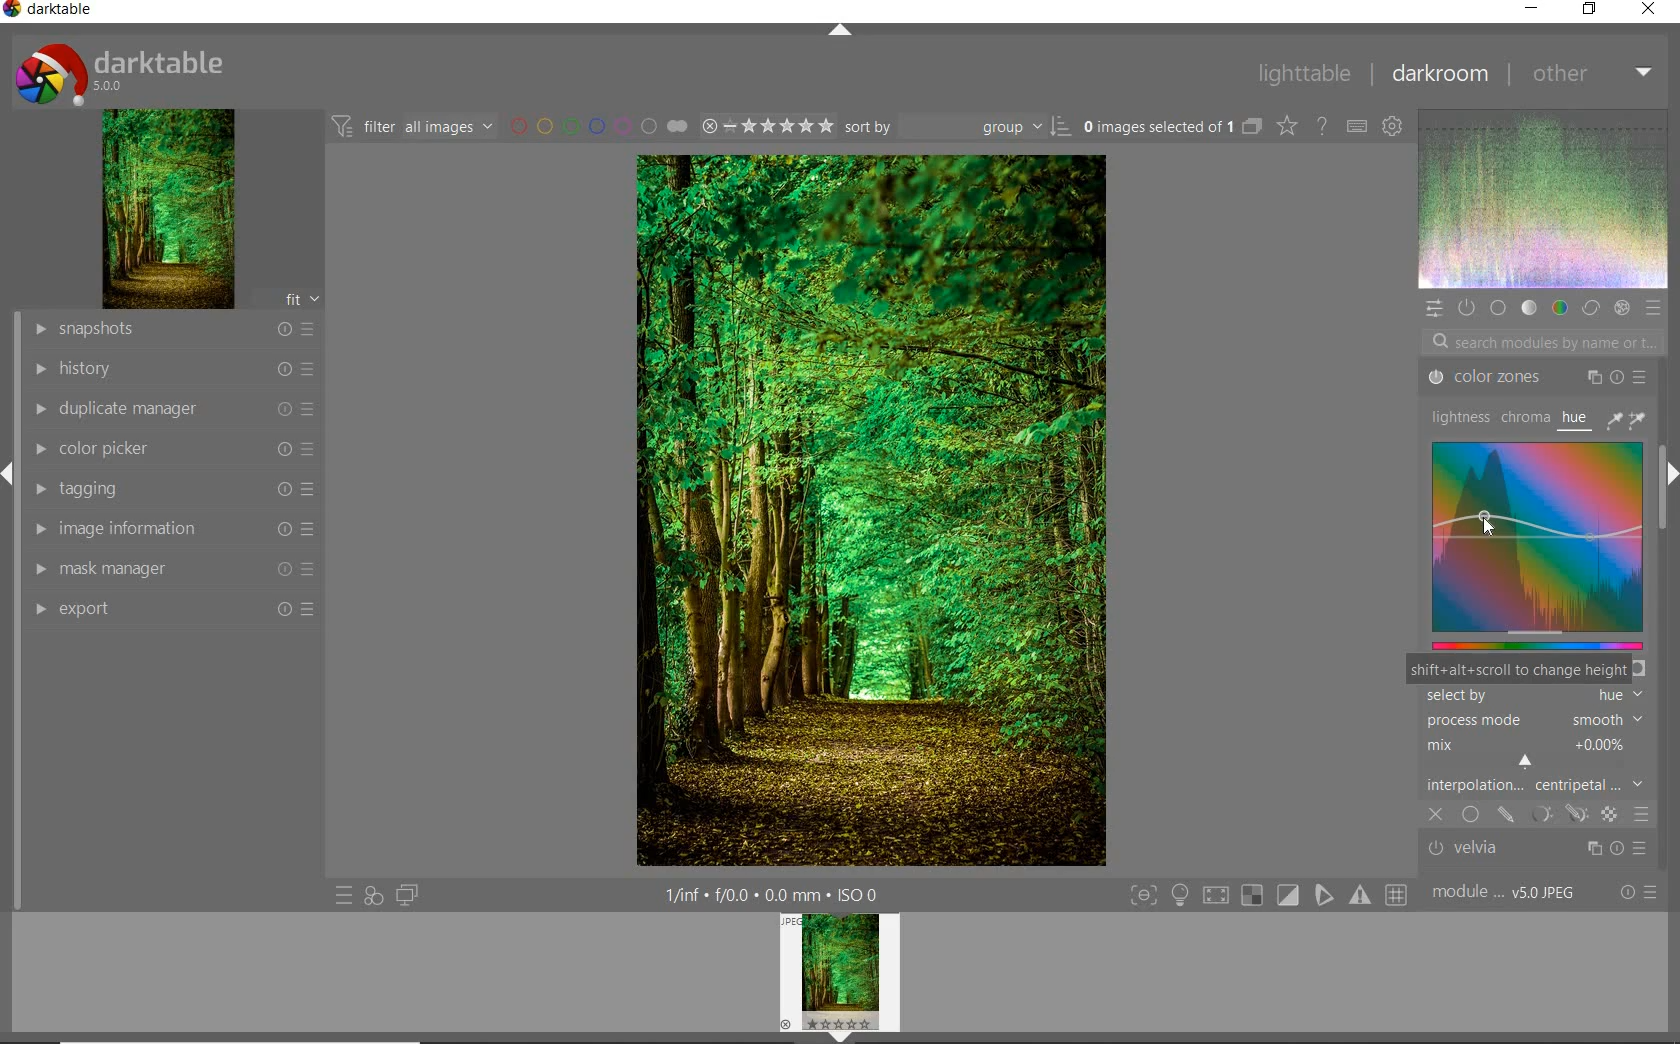 This screenshot has height=1044, width=1680. I want to click on TAGGING, so click(172, 490).